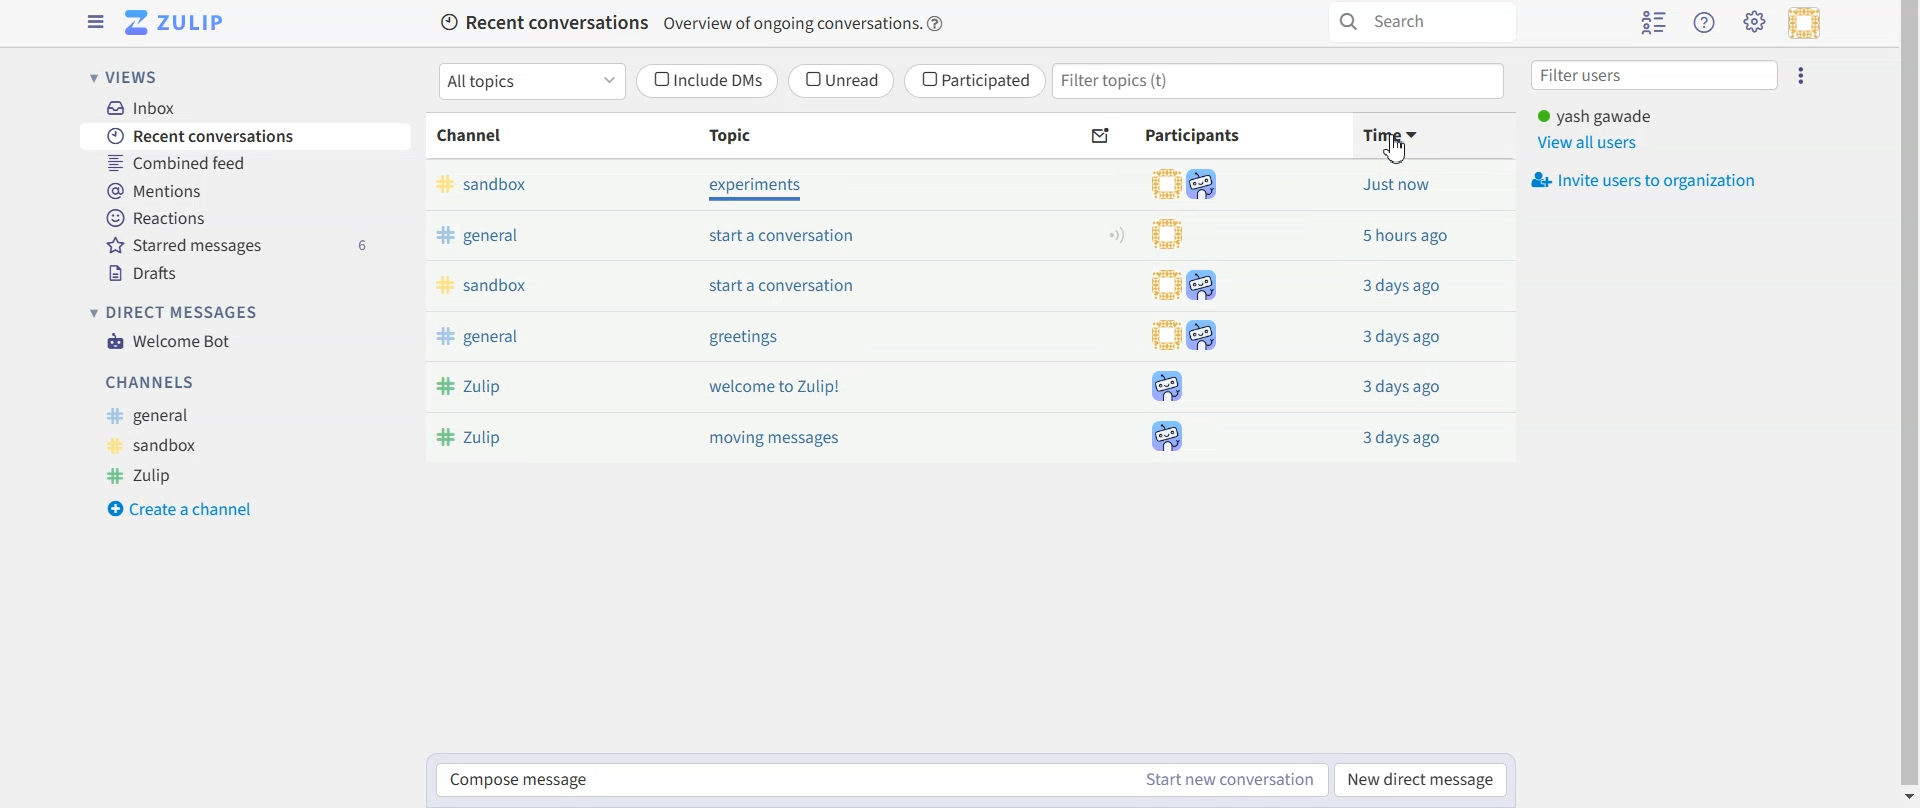  What do you see at coordinates (245, 189) in the screenshot?
I see `Mentions` at bounding box center [245, 189].